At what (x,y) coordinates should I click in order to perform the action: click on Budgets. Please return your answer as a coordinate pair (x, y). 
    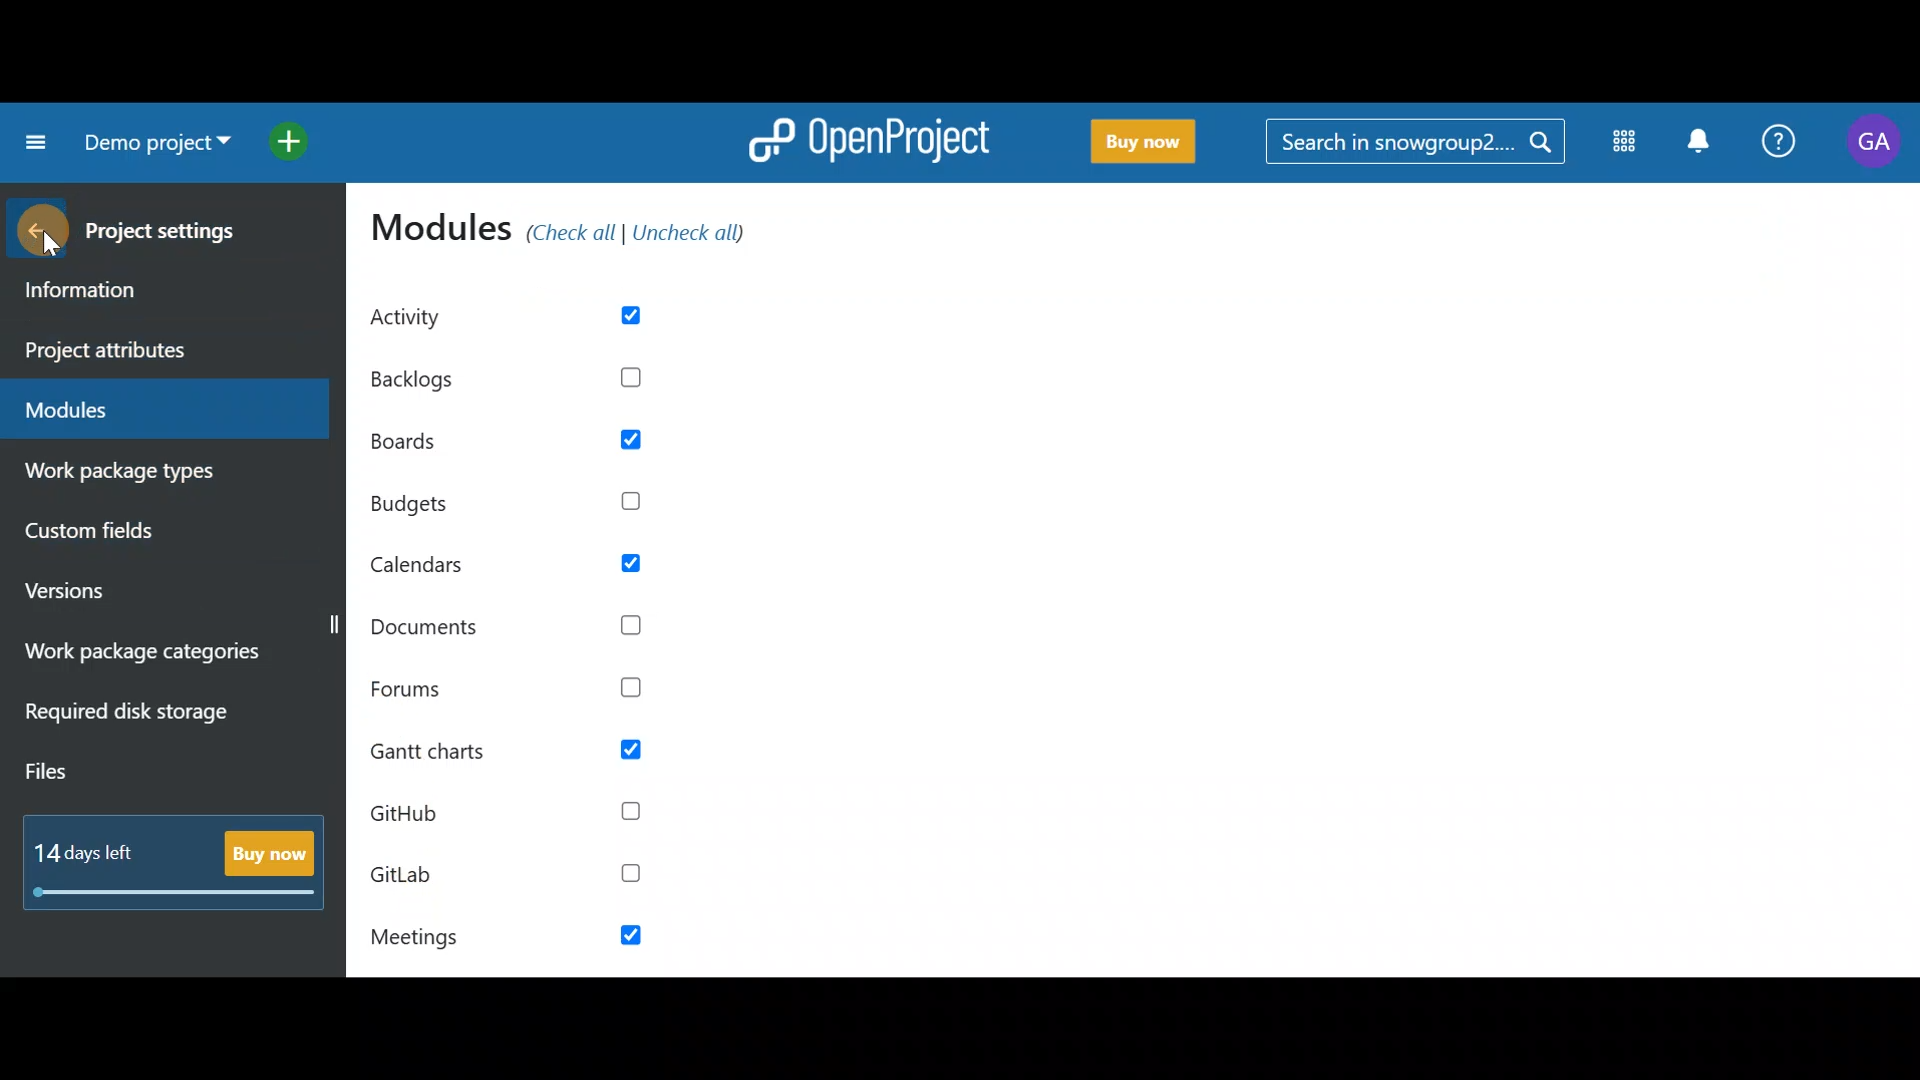
    Looking at the image, I should click on (514, 507).